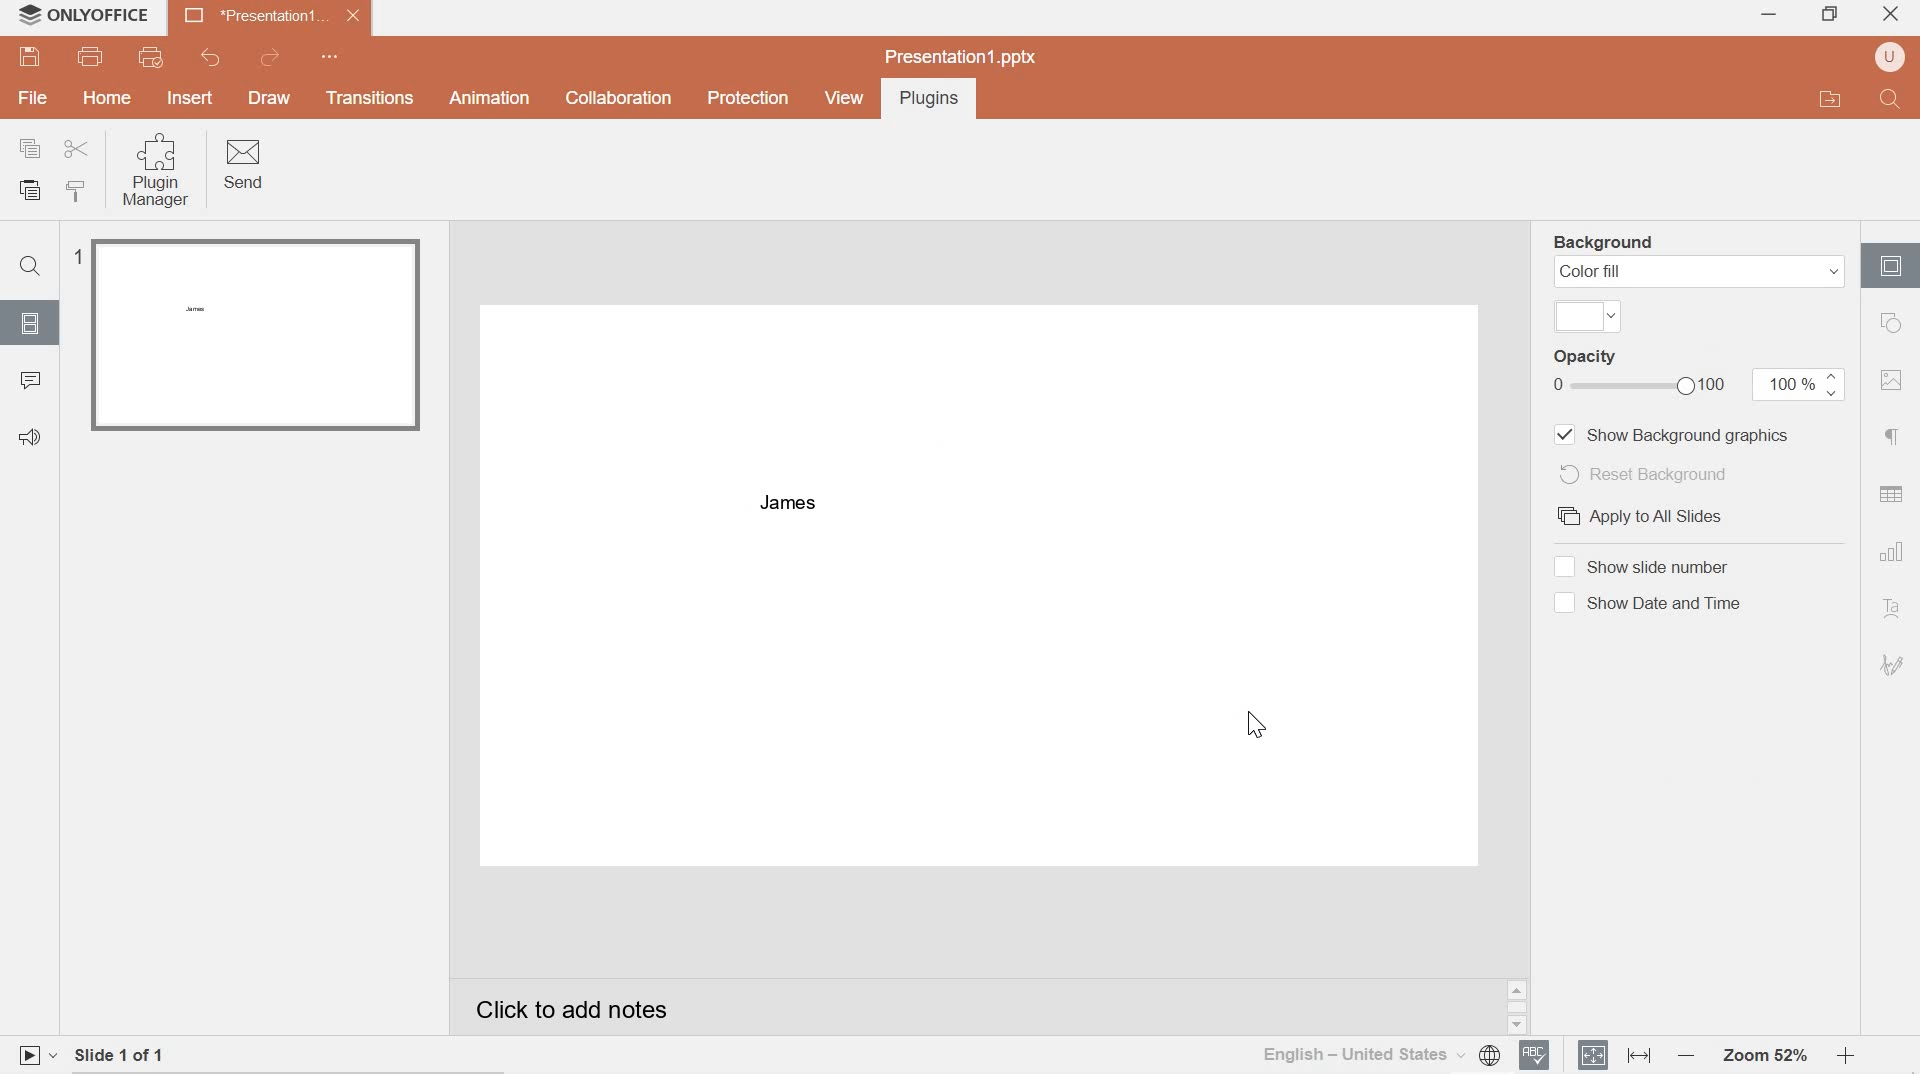 The image size is (1920, 1074). I want to click on quick access toolbar, so click(333, 57).